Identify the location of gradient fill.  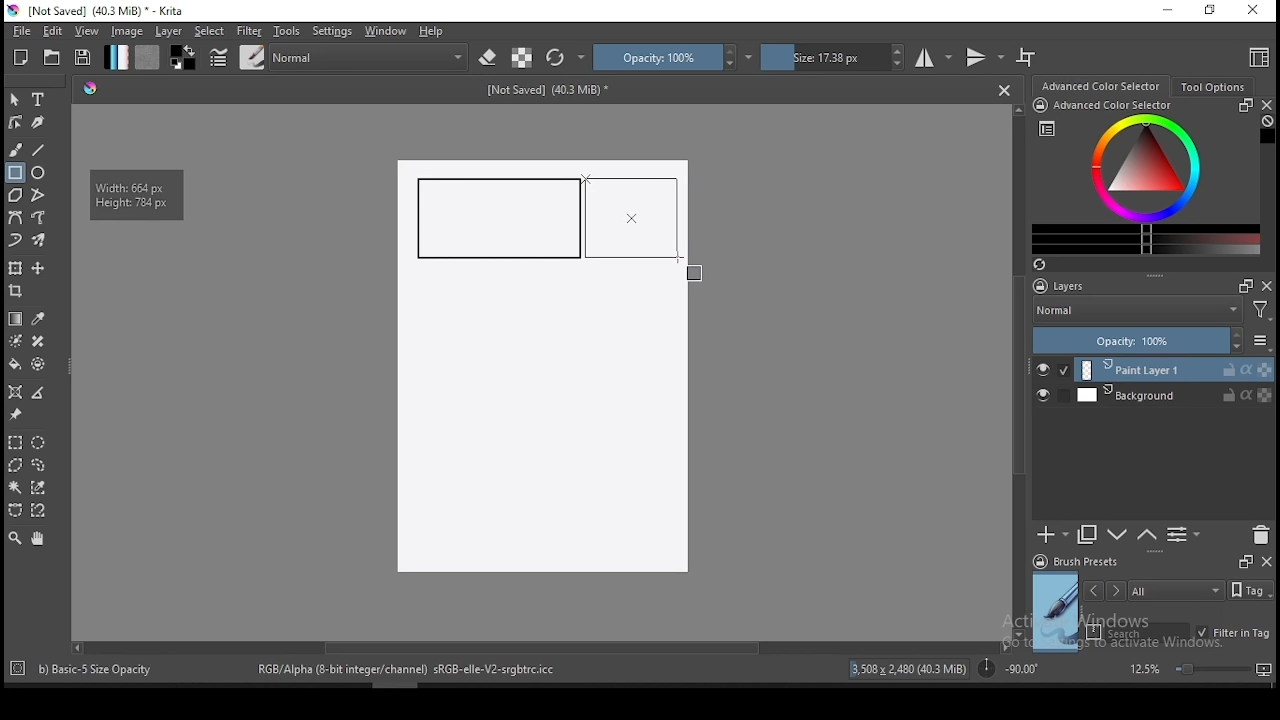
(116, 57).